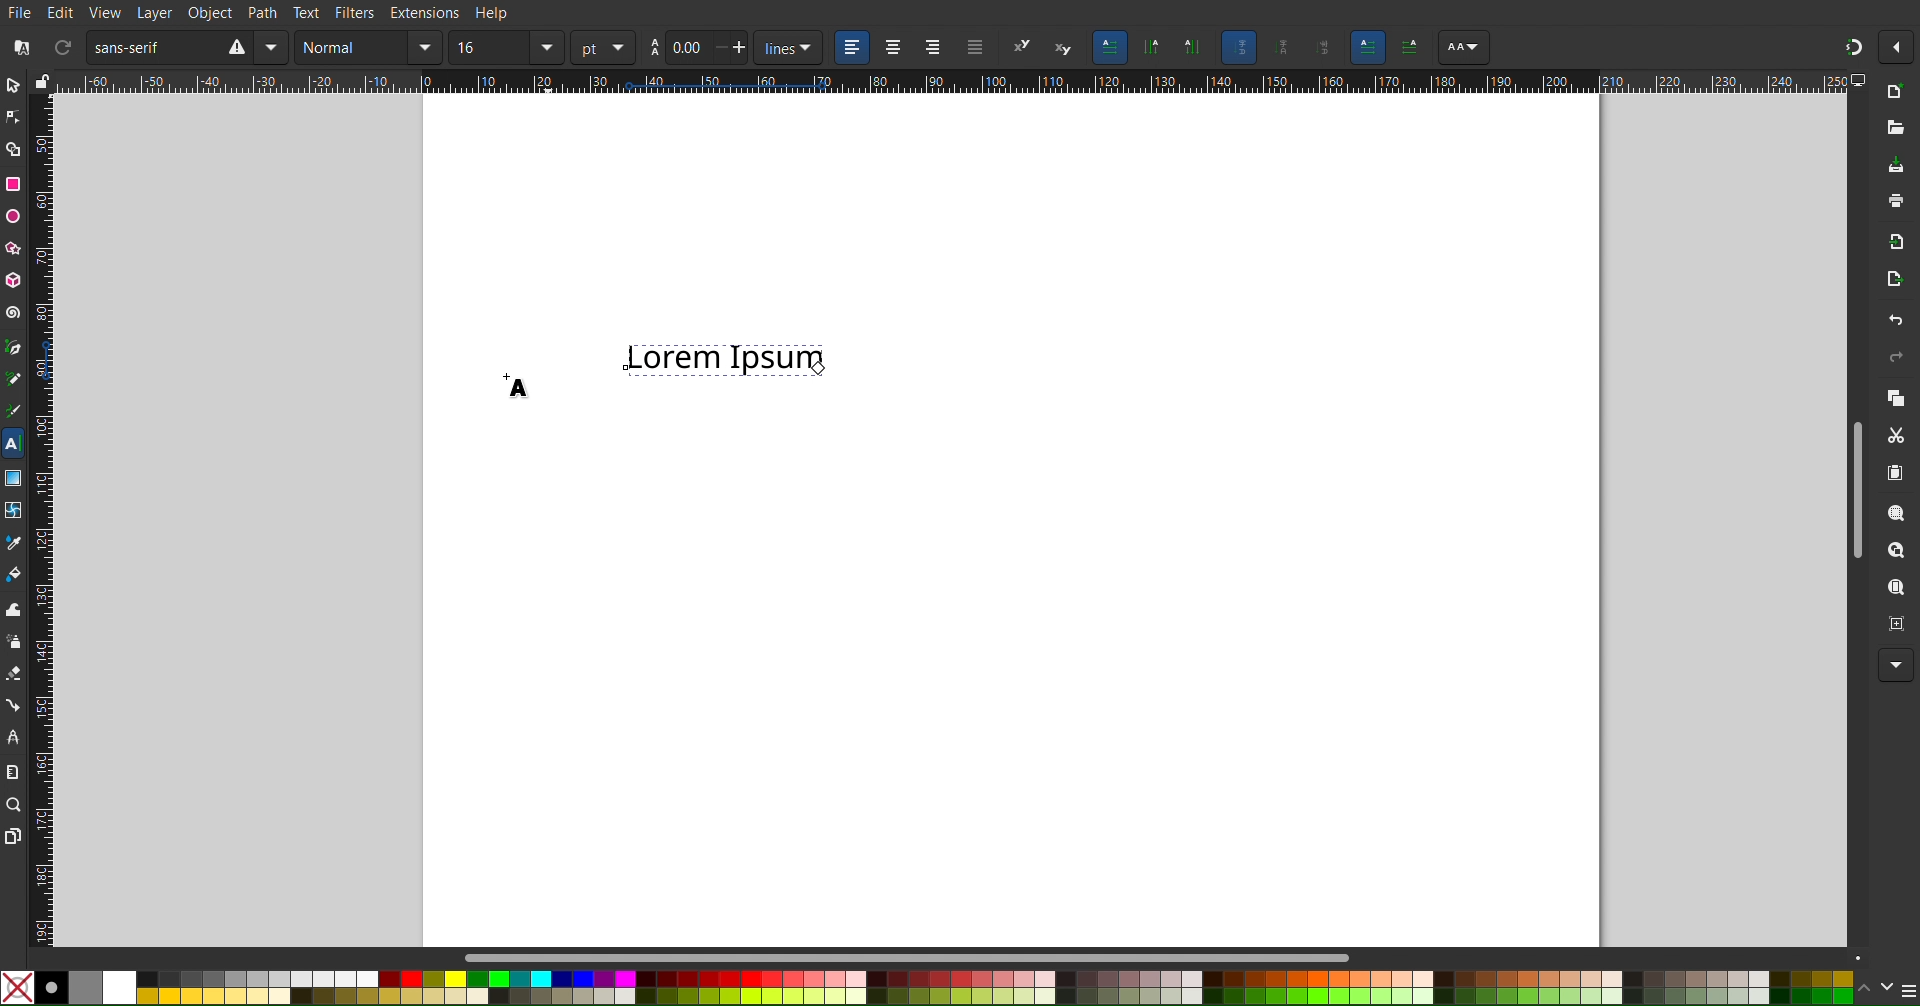 The image size is (1920, 1006). What do you see at coordinates (849, 46) in the screenshot?
I see `left align` at bounding box center [849, 46].